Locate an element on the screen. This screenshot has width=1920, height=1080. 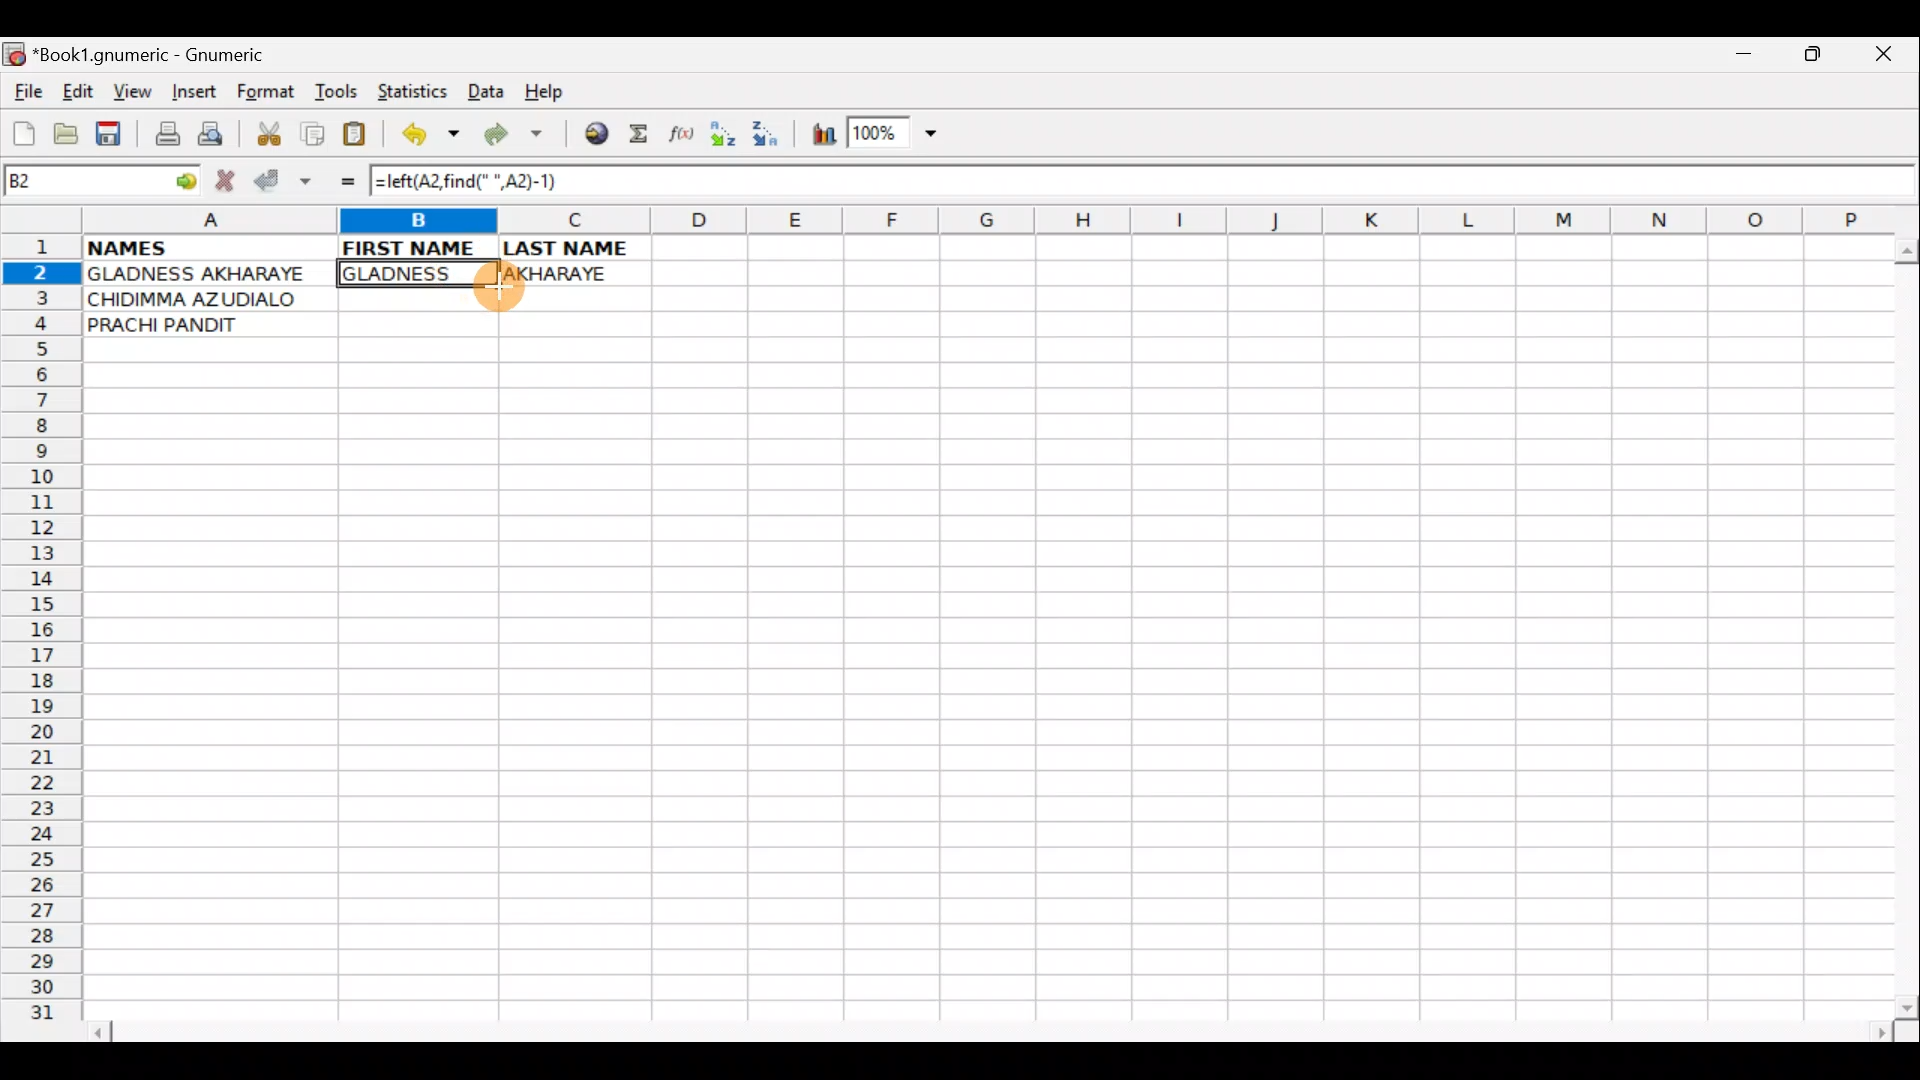
Cells7 is located at coordinates (979, 691).